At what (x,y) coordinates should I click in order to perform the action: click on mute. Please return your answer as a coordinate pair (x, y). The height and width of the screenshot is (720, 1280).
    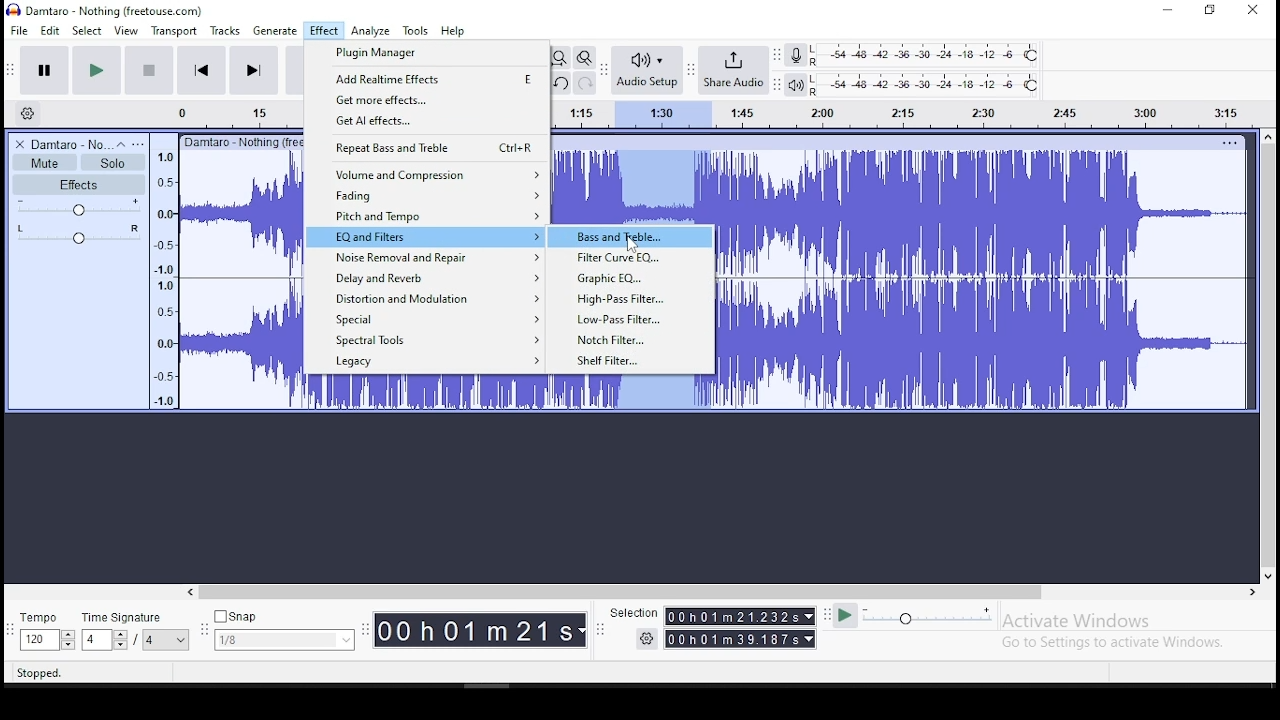
    Looking at the image, I should click on (44, 163).